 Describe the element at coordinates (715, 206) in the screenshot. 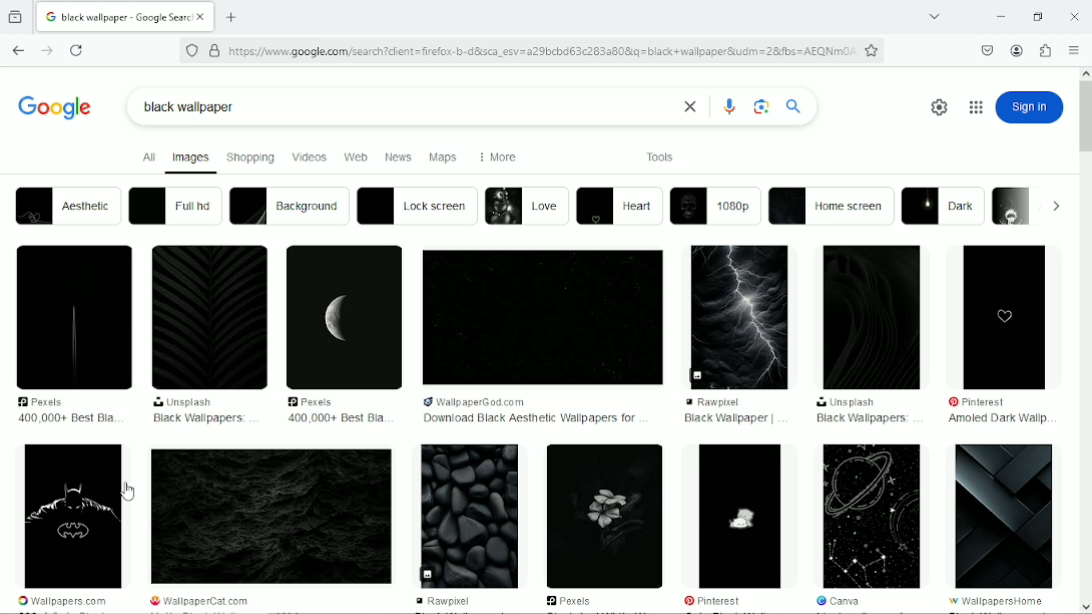

I see `1080p` at that location.